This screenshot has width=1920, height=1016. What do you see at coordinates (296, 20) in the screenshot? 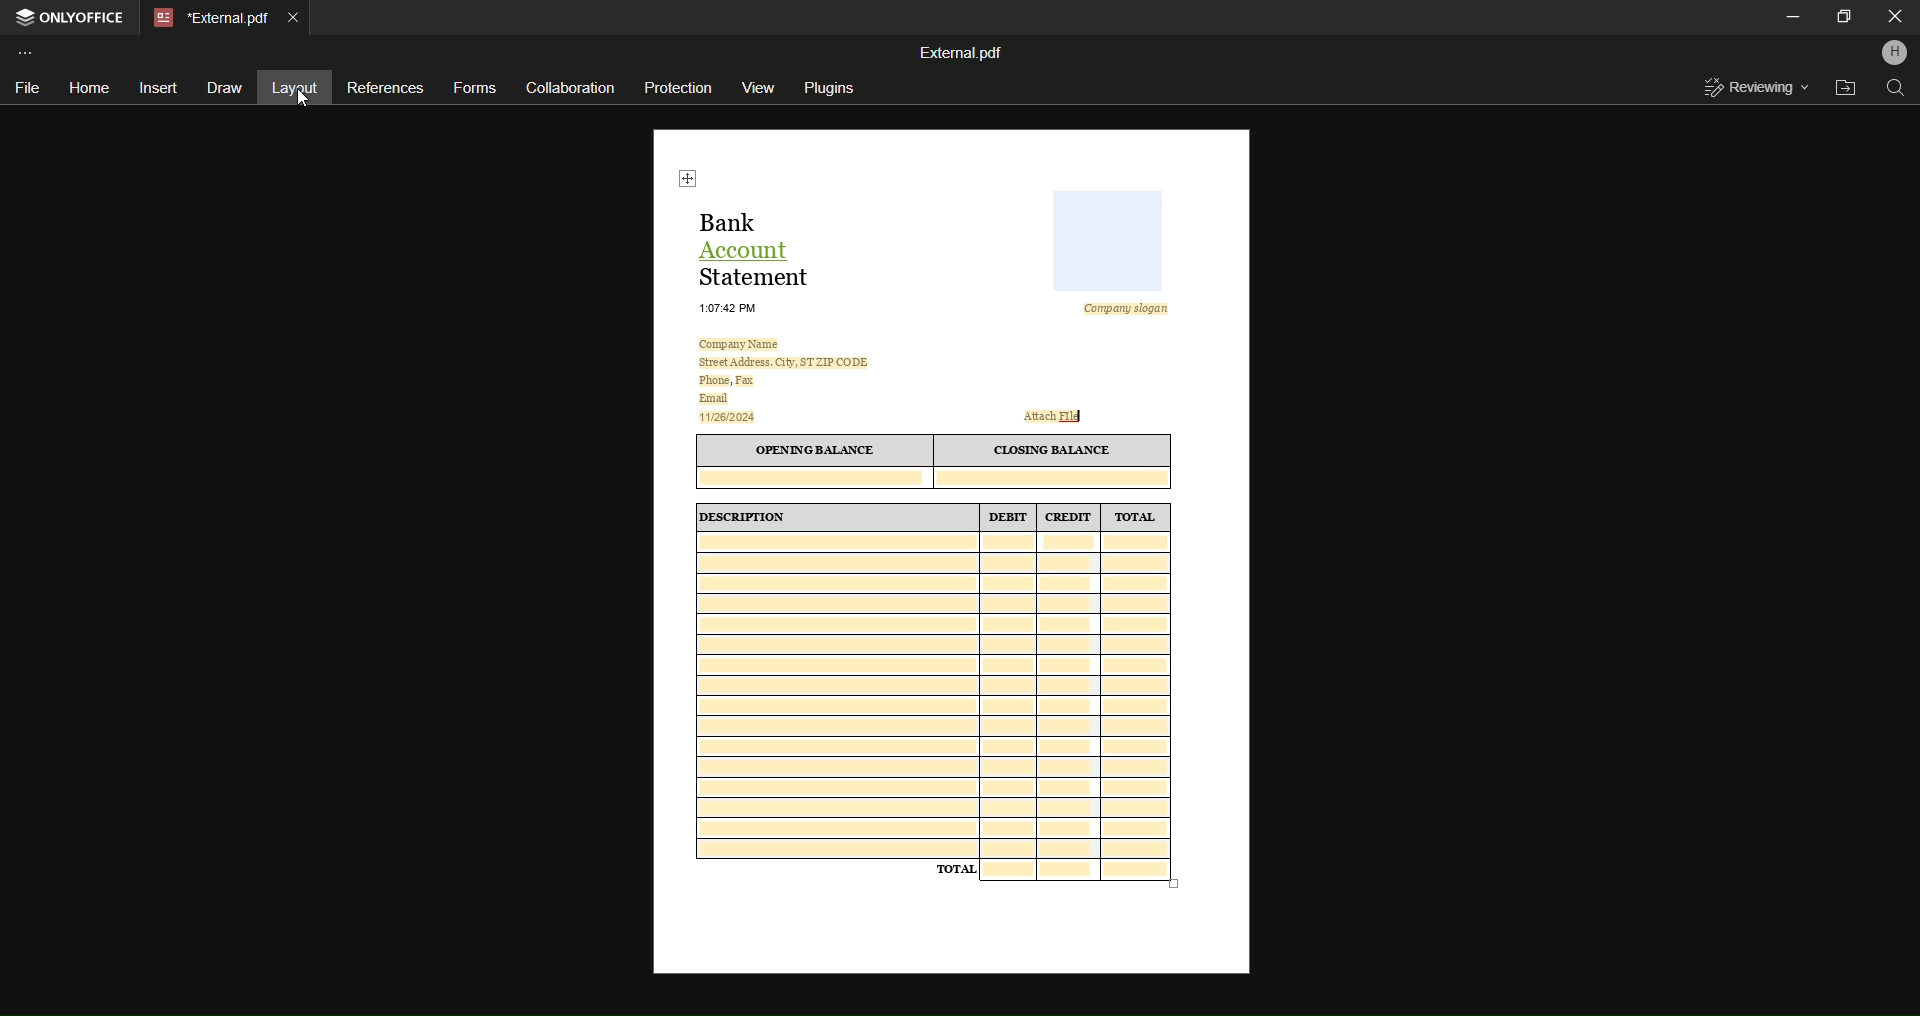
I see `Close tab` at bounding box center [296, 20].